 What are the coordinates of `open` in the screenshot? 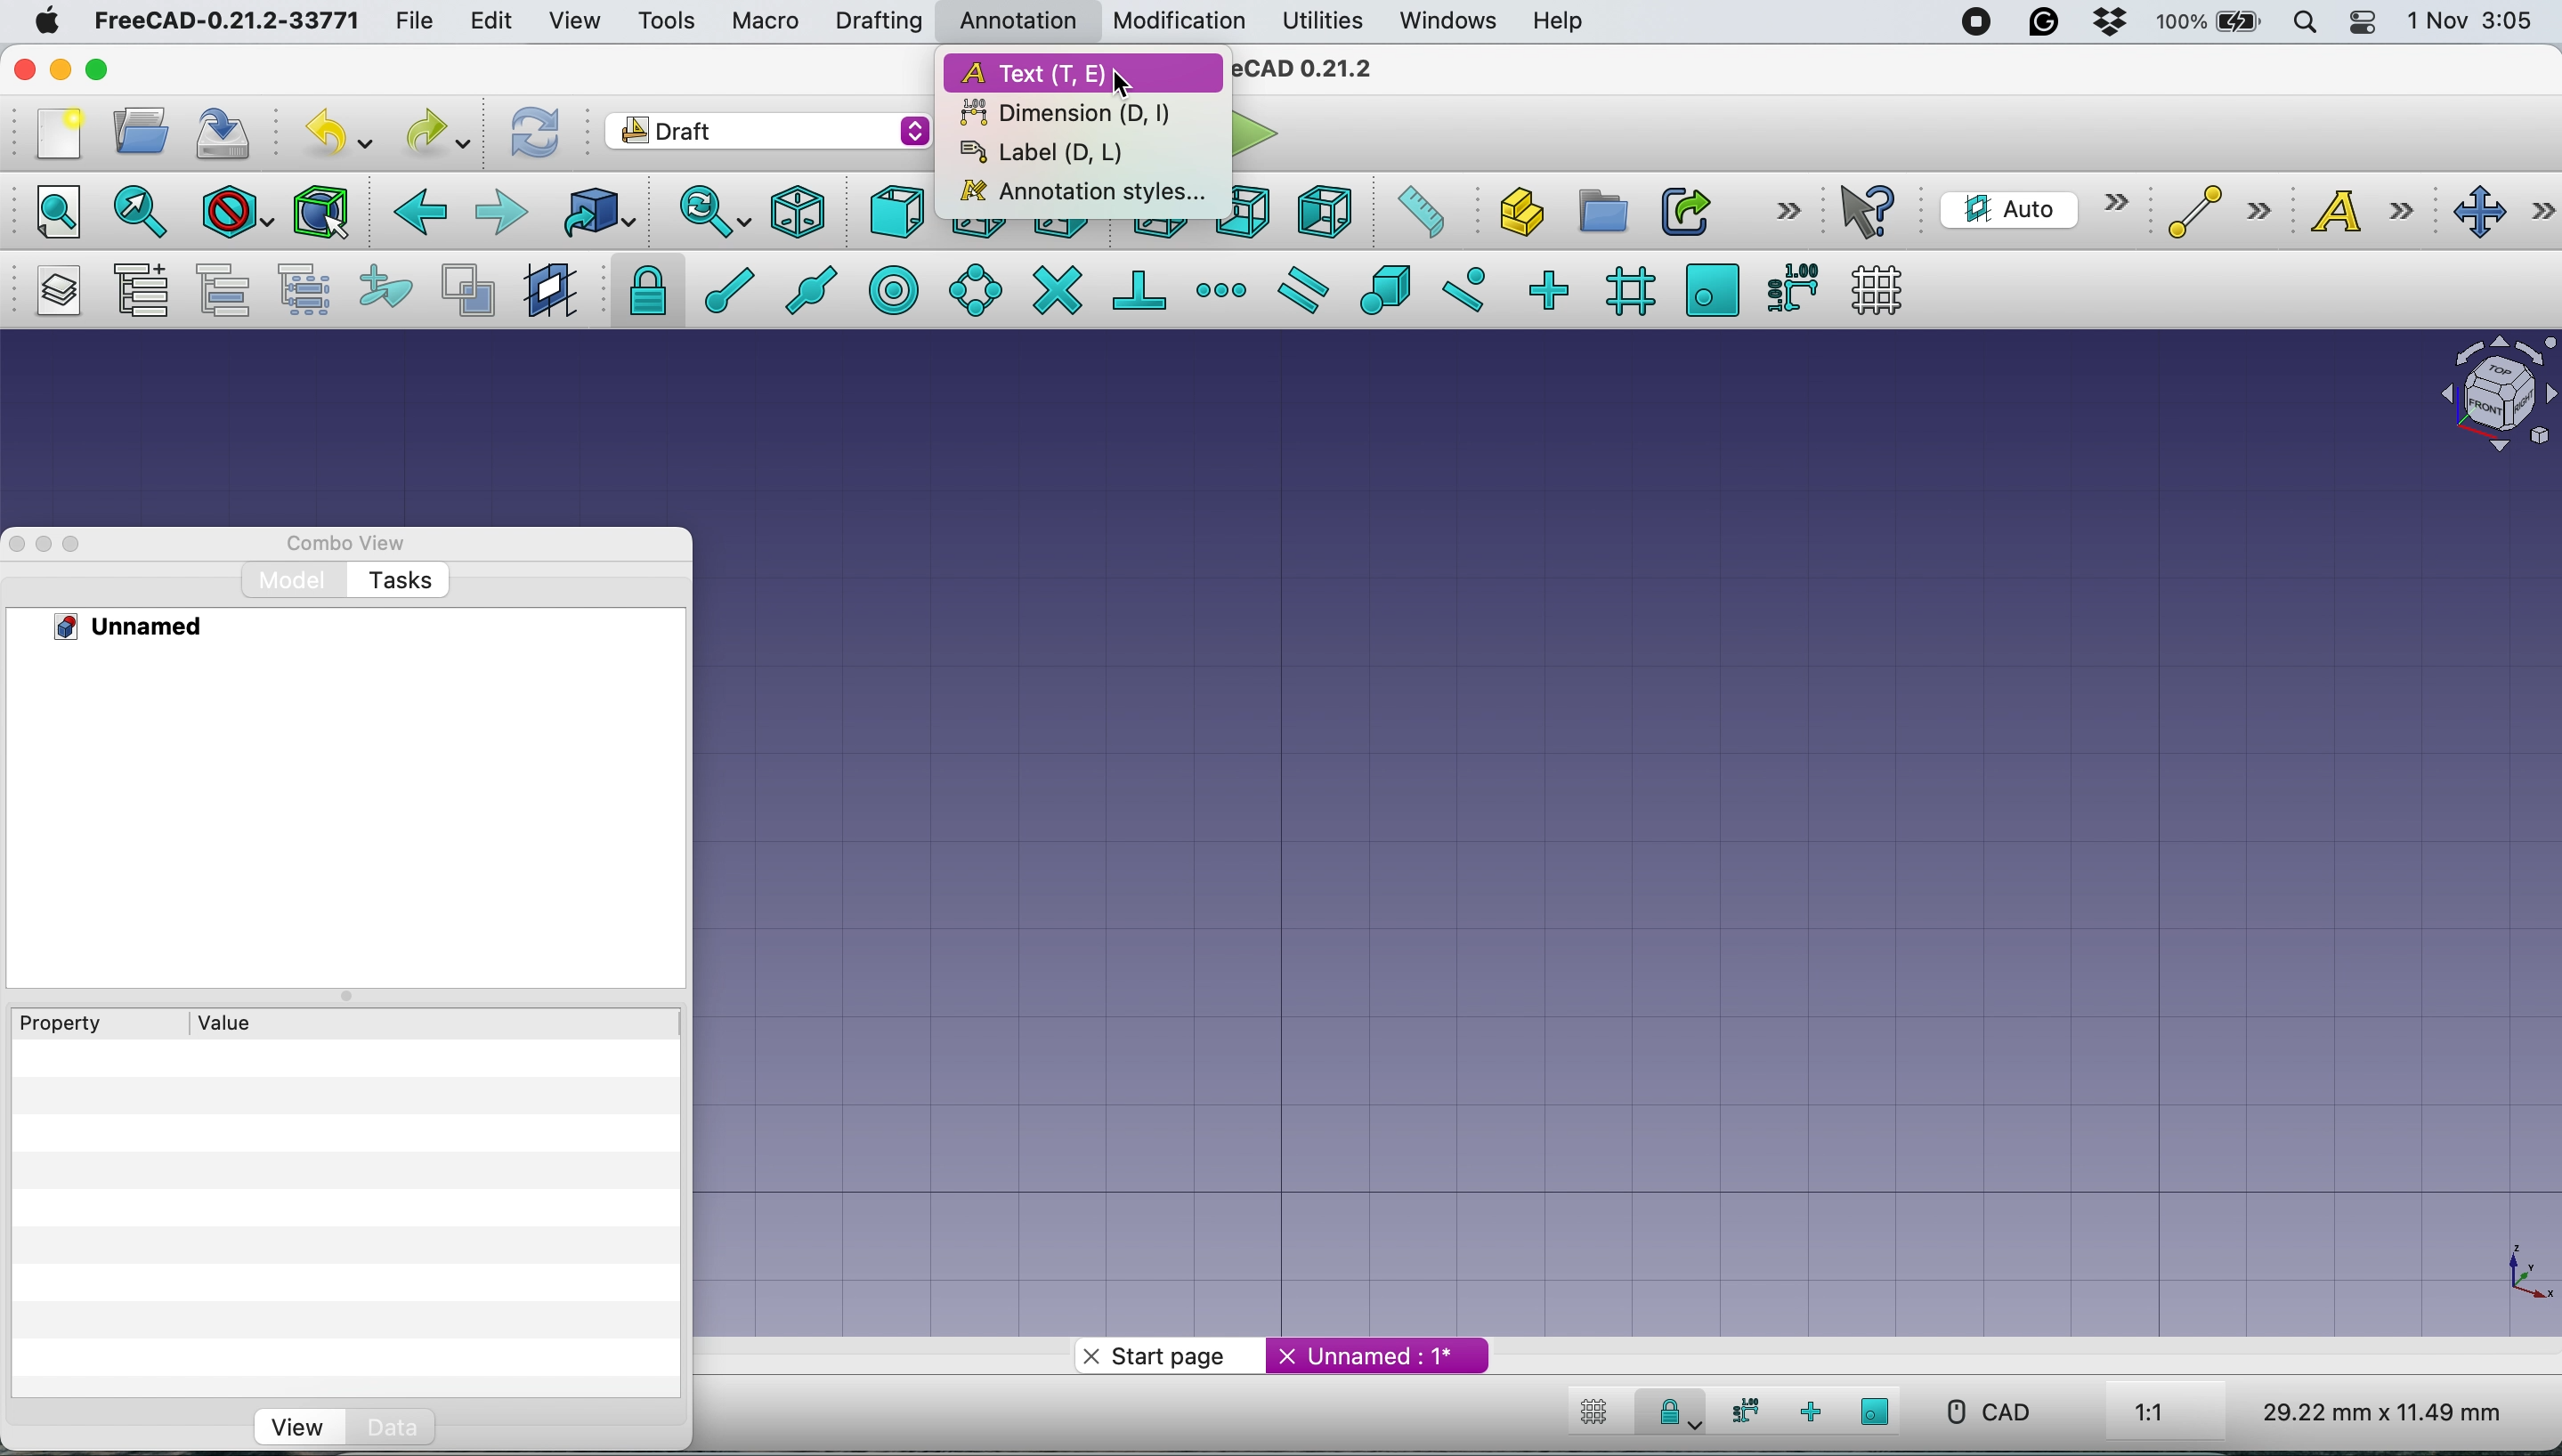 It's located at (133, 129).